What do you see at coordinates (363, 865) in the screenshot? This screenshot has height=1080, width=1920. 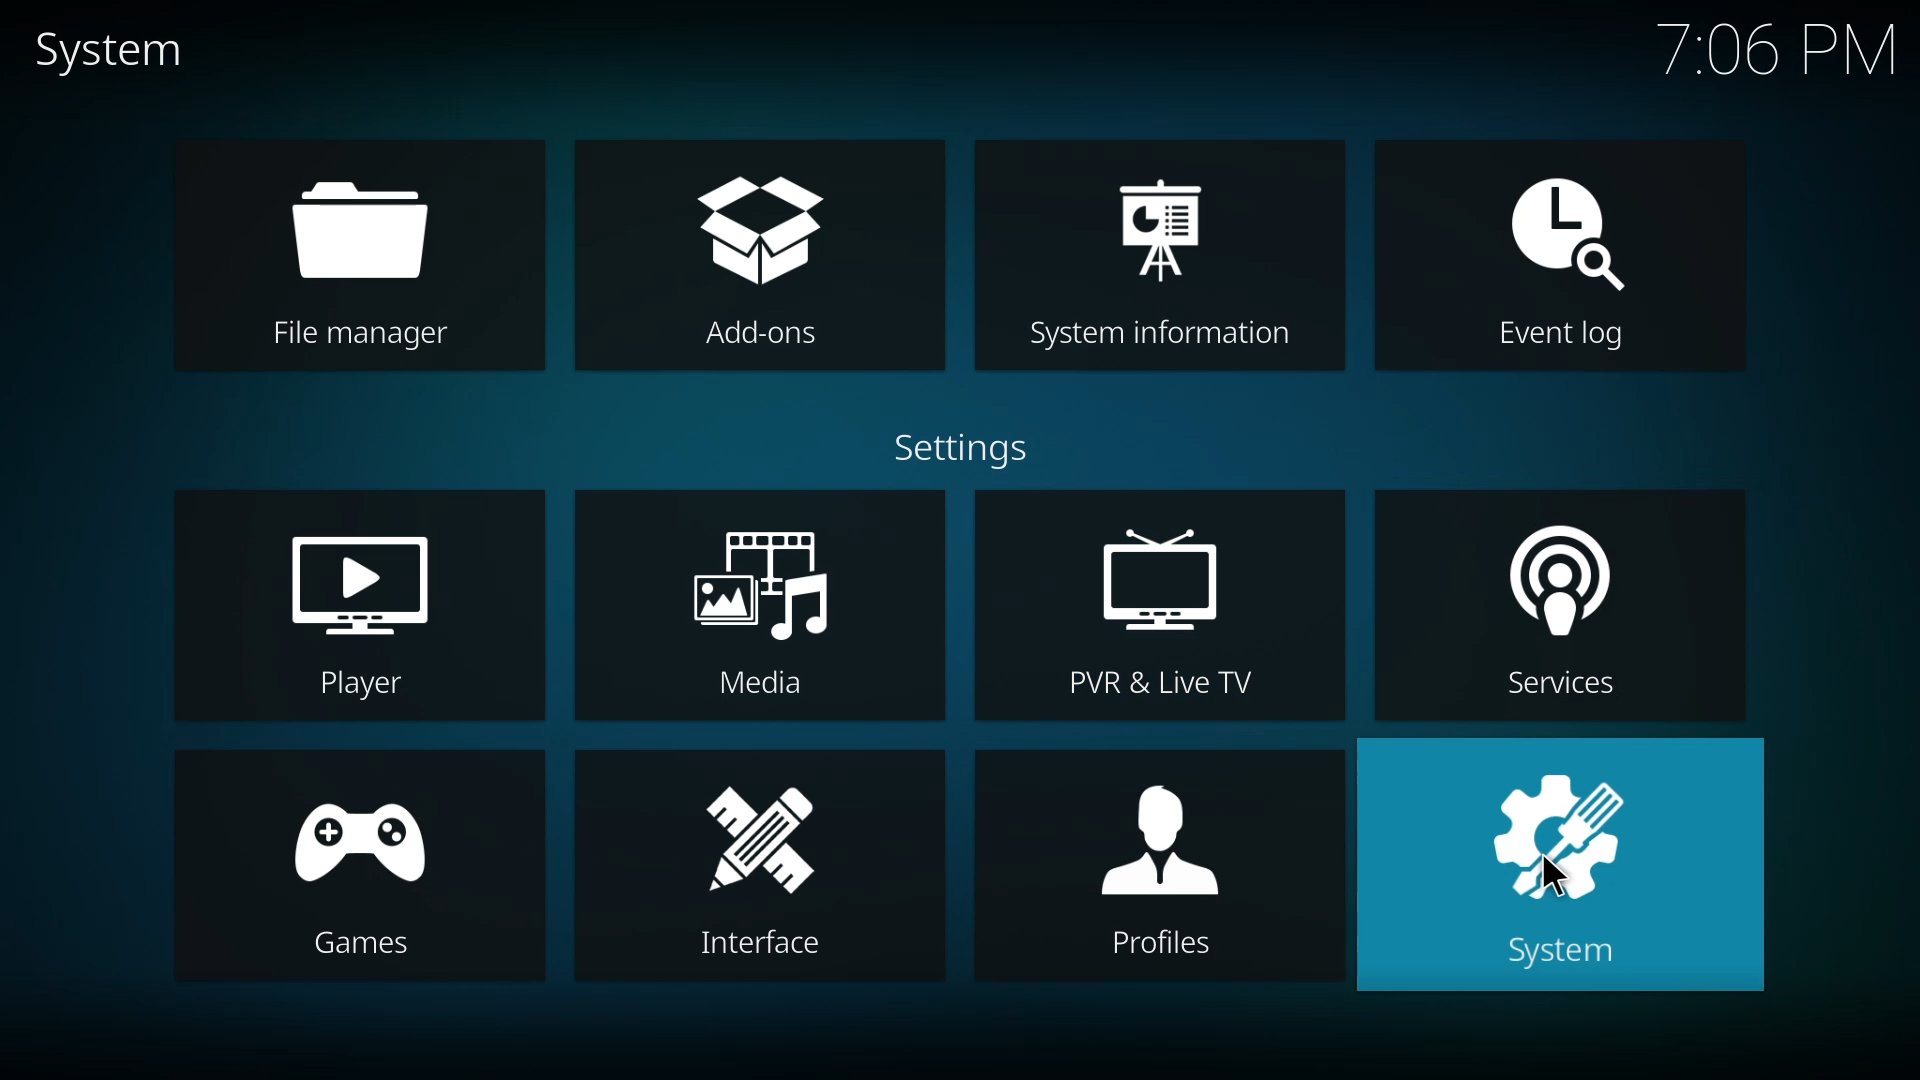 I see `games` at bounding box center [363, 865].